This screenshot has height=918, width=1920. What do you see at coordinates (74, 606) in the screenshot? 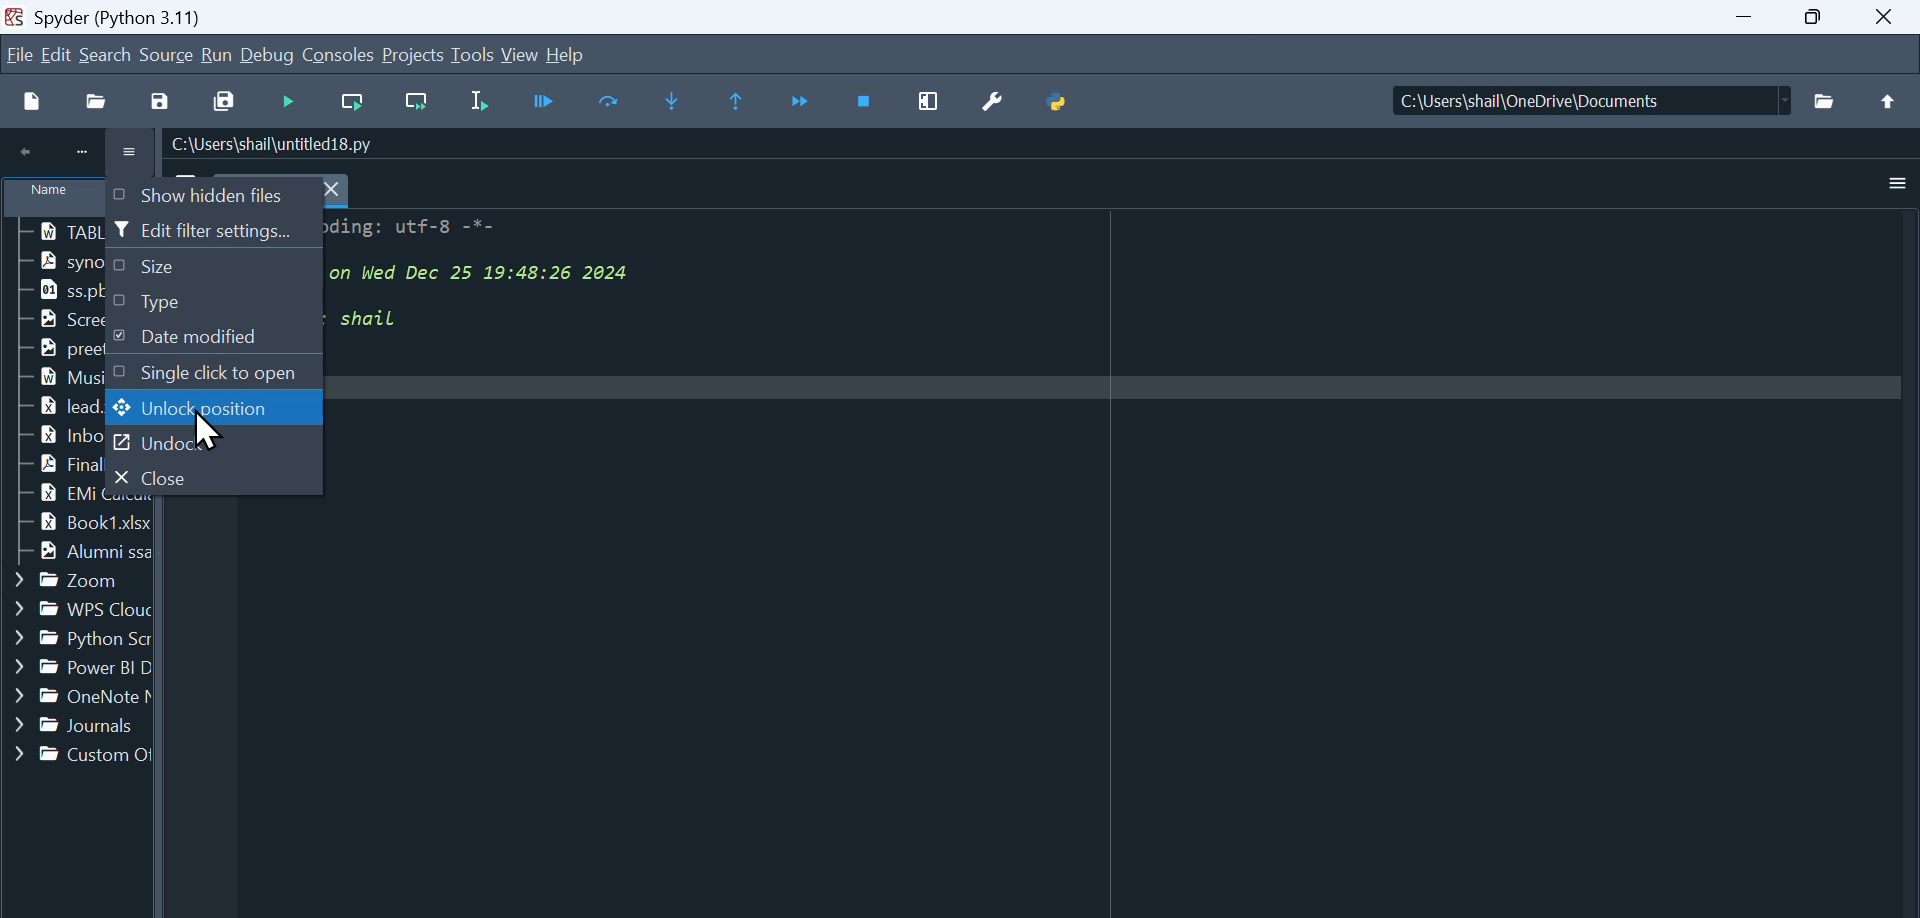
I see `WPS Clou..` at bounding box center [74, 606].